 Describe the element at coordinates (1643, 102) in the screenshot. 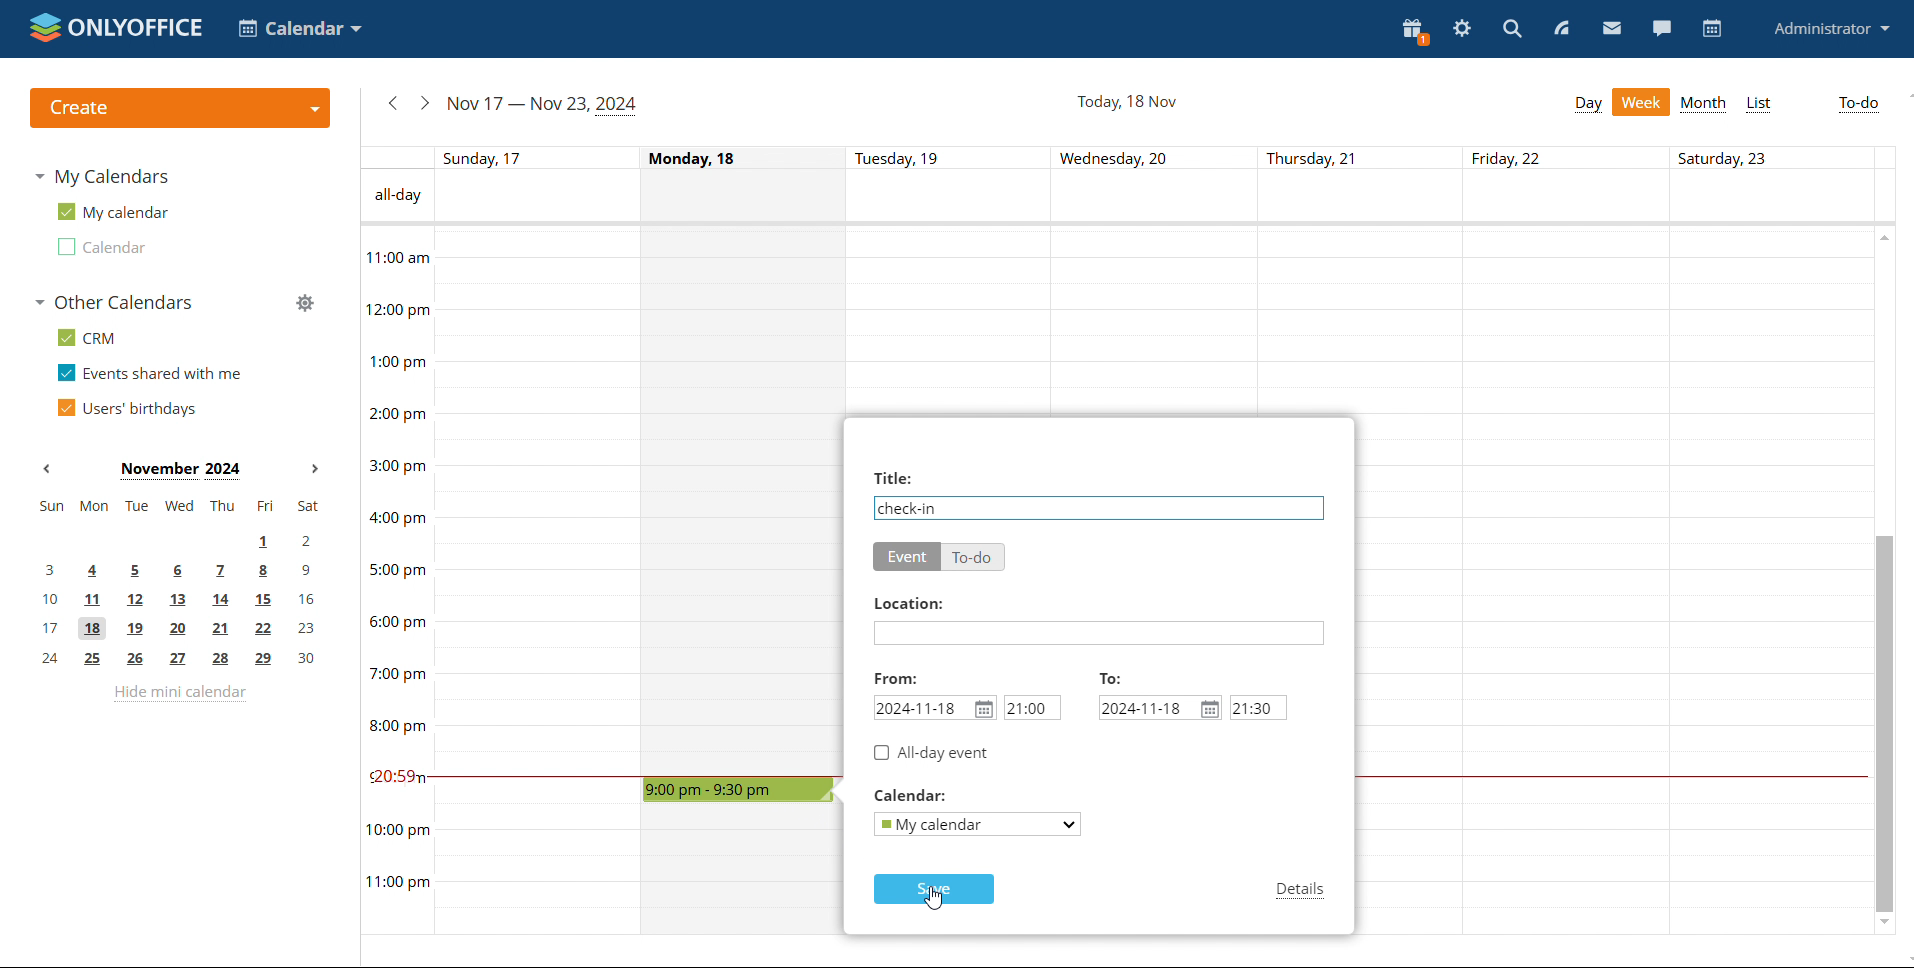

I see `week view` at that location.